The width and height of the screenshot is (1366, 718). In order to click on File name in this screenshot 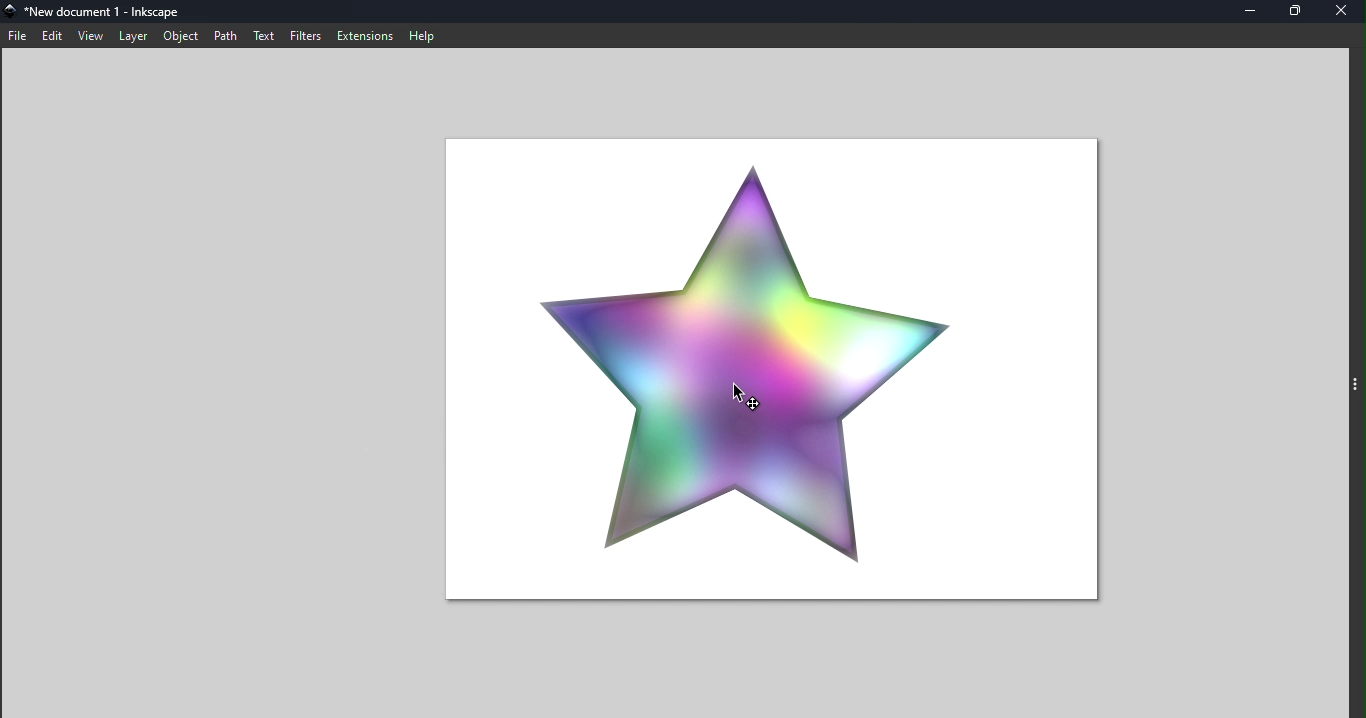, I will do `click(106, 13)`.